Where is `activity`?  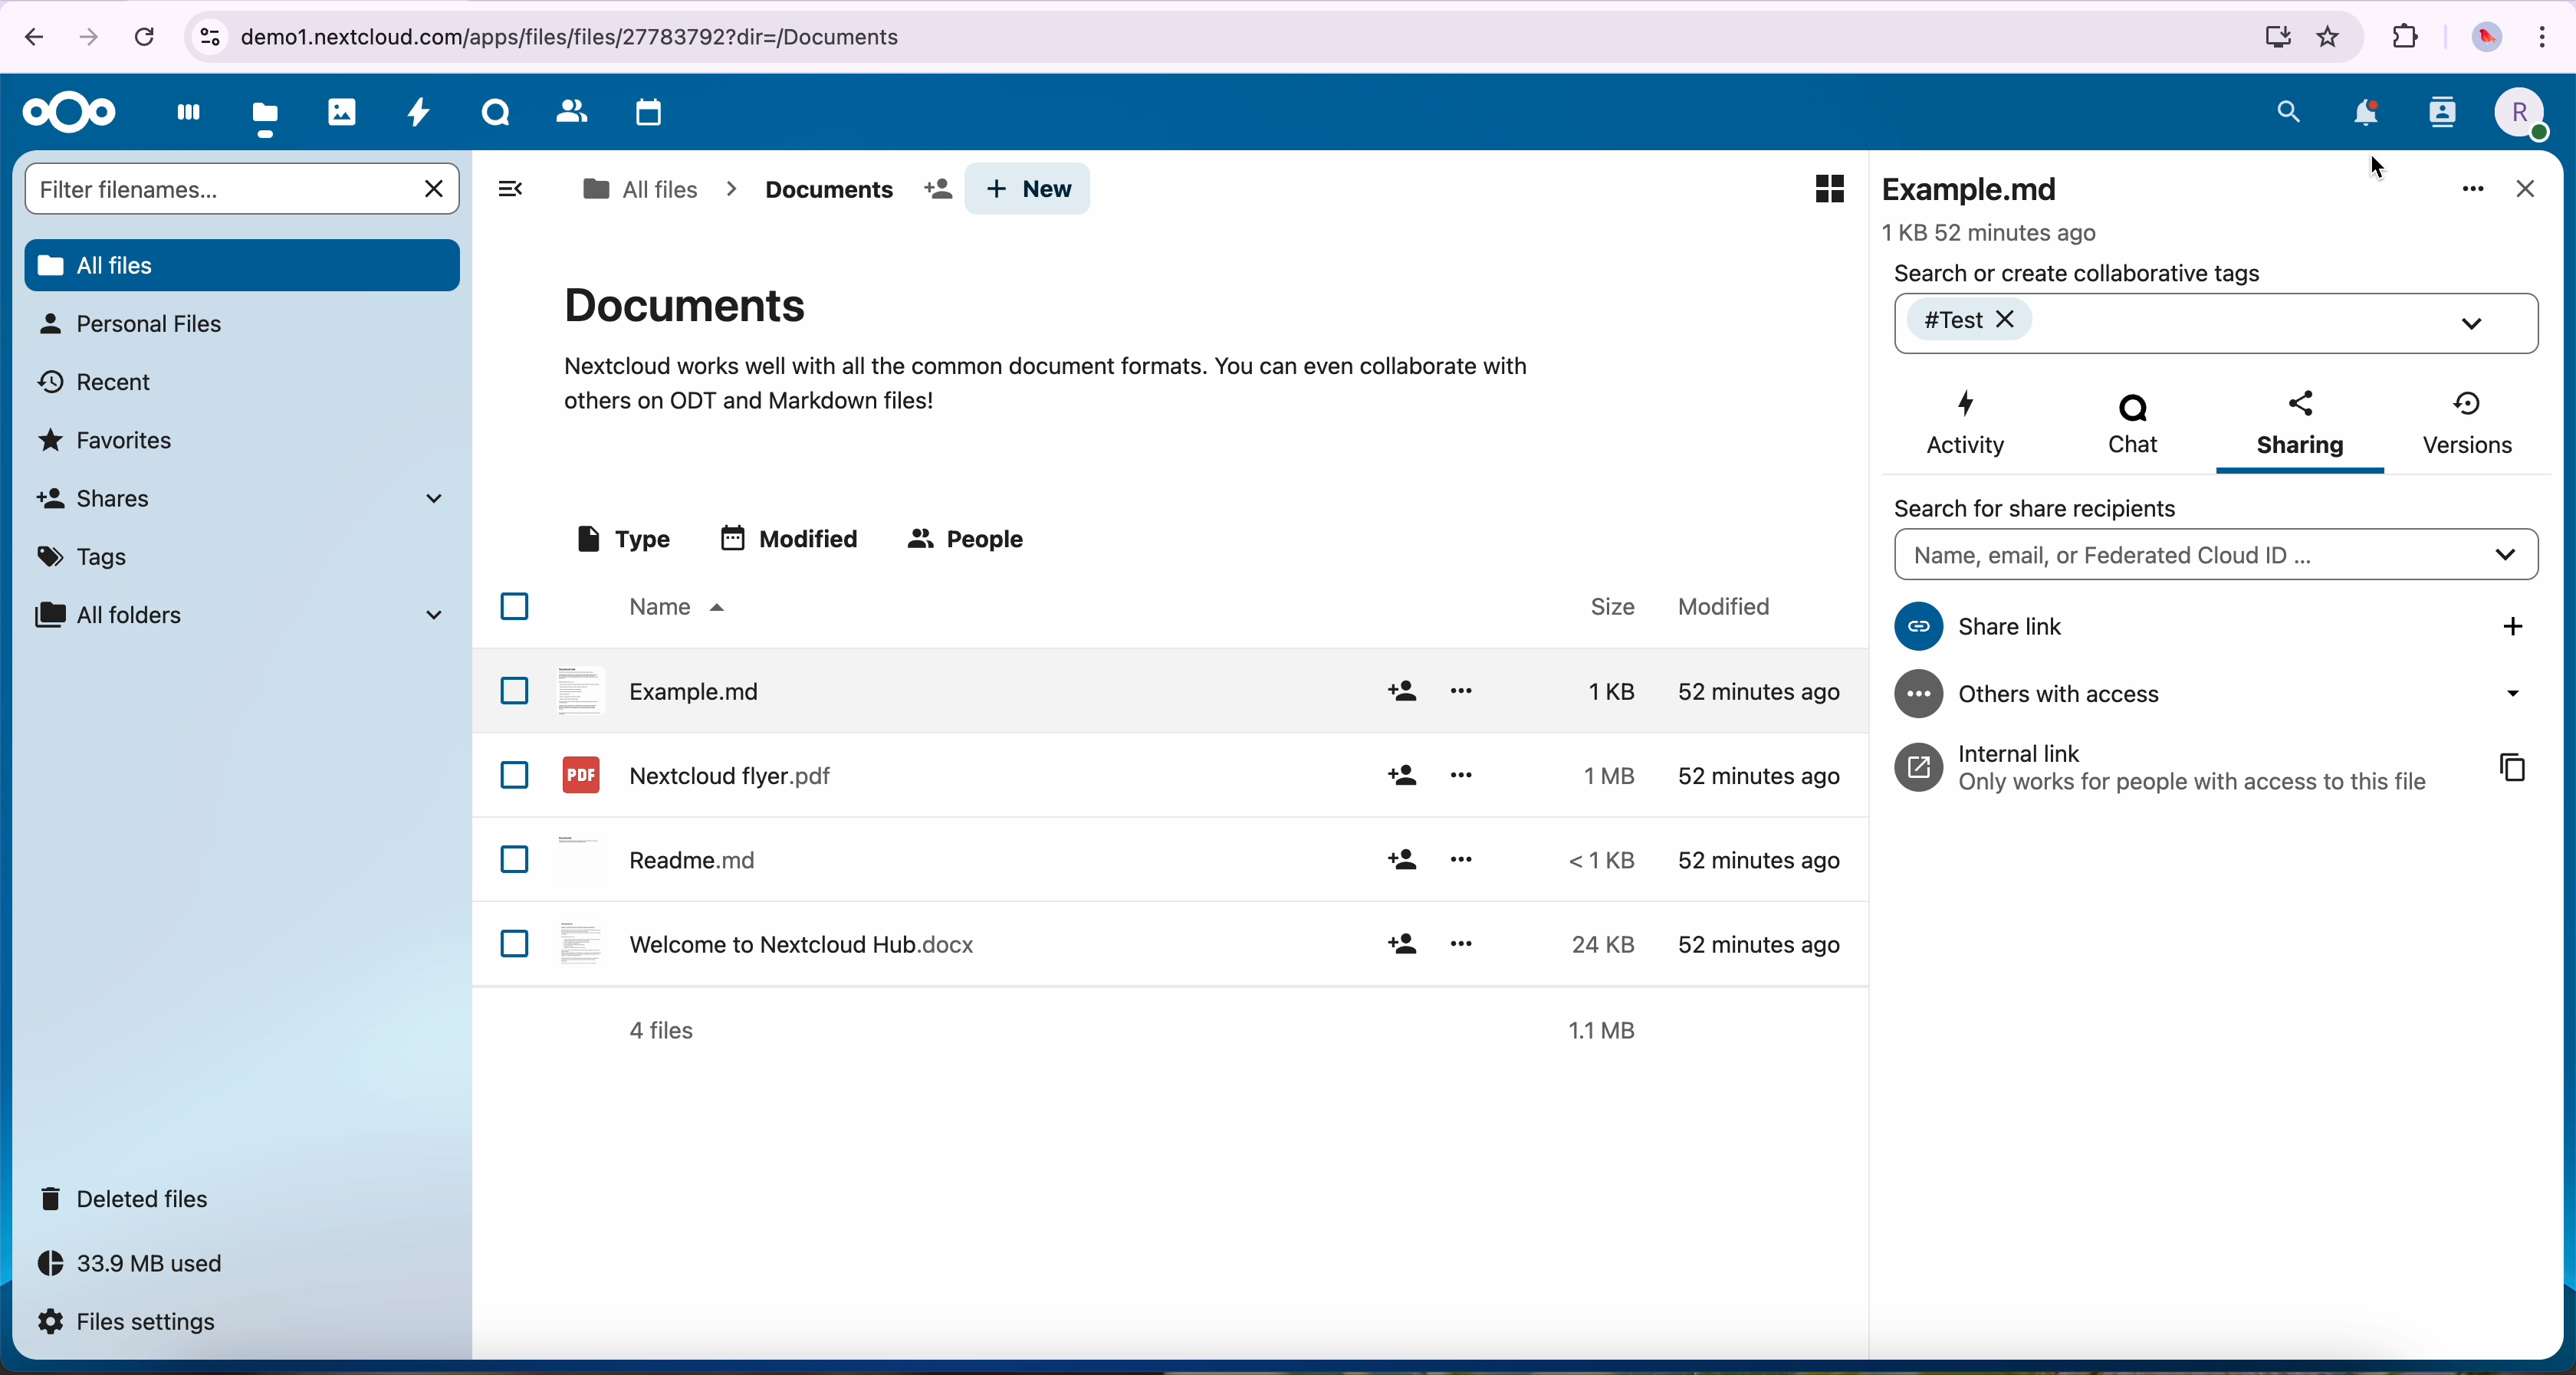
activity is located at coordinates (420, 117).